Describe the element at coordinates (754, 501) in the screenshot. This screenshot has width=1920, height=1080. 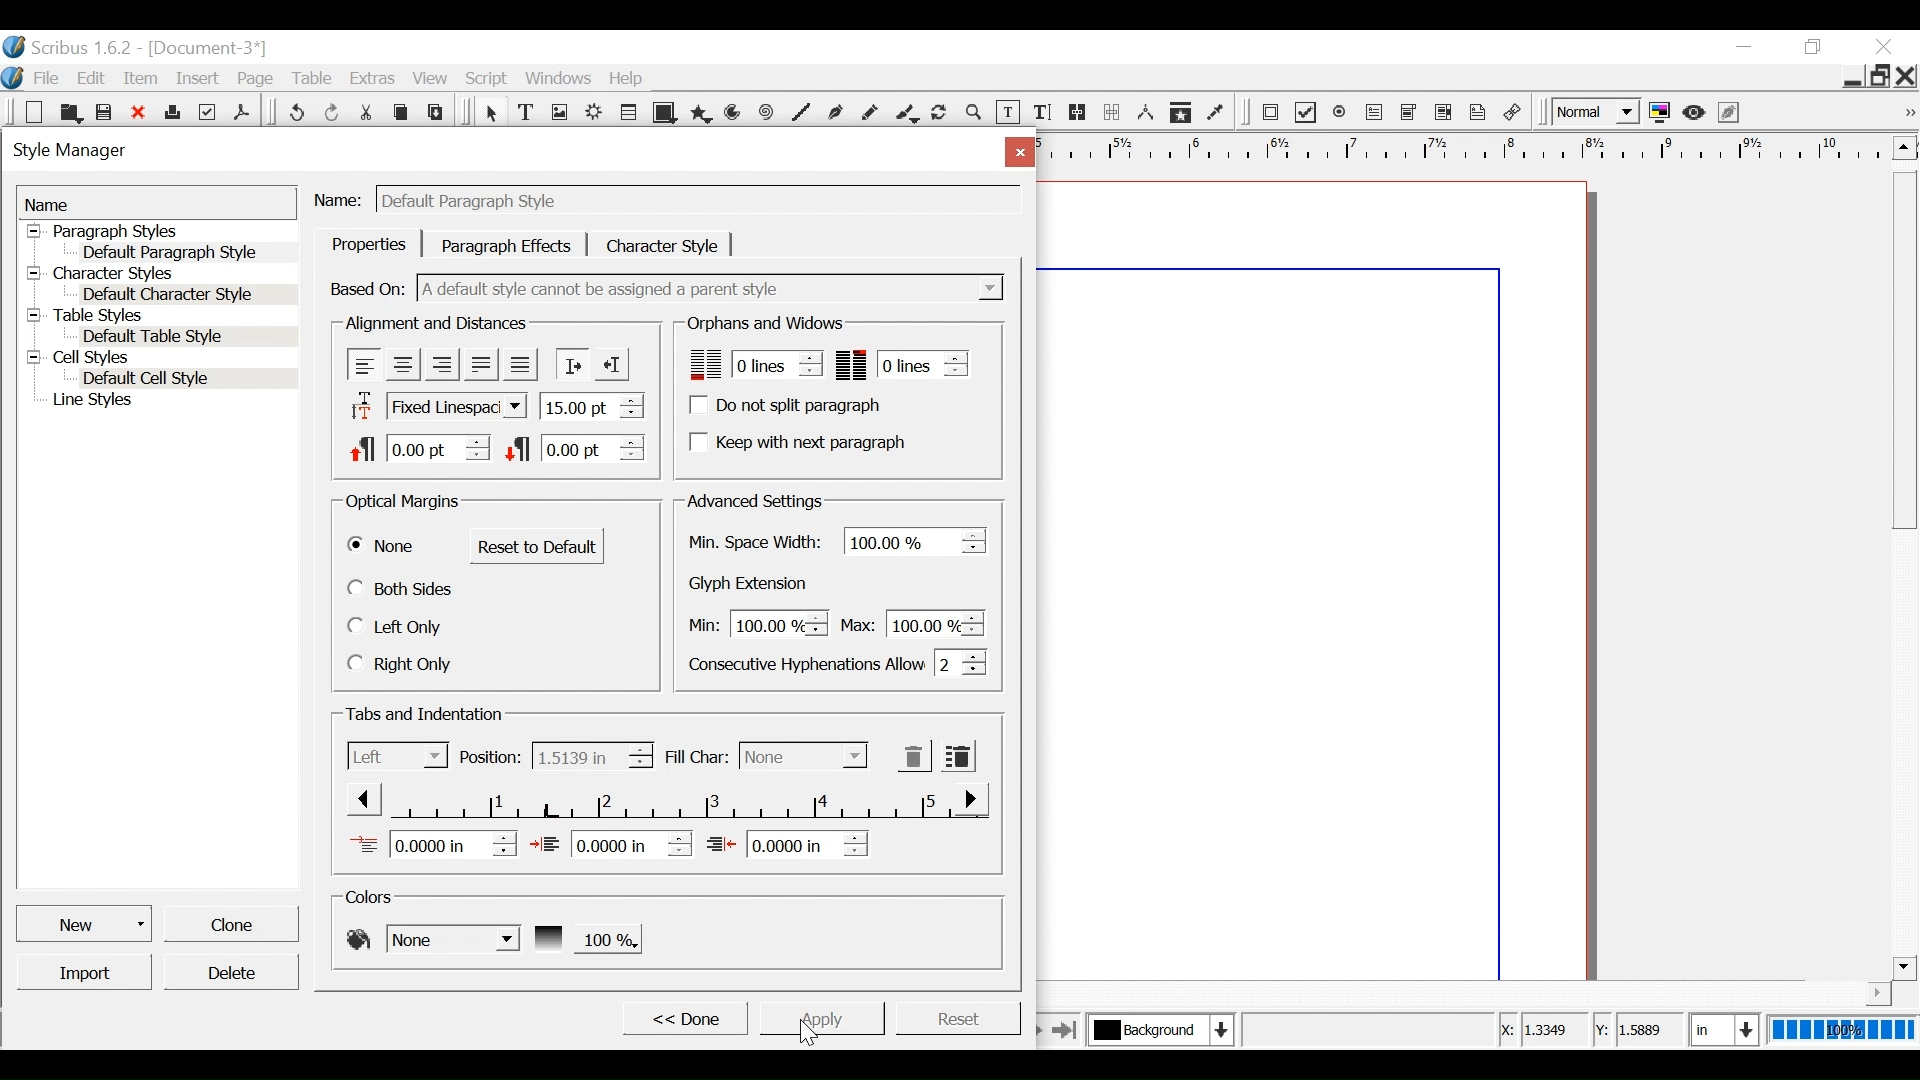
I see `Advanced Setting` at that location.